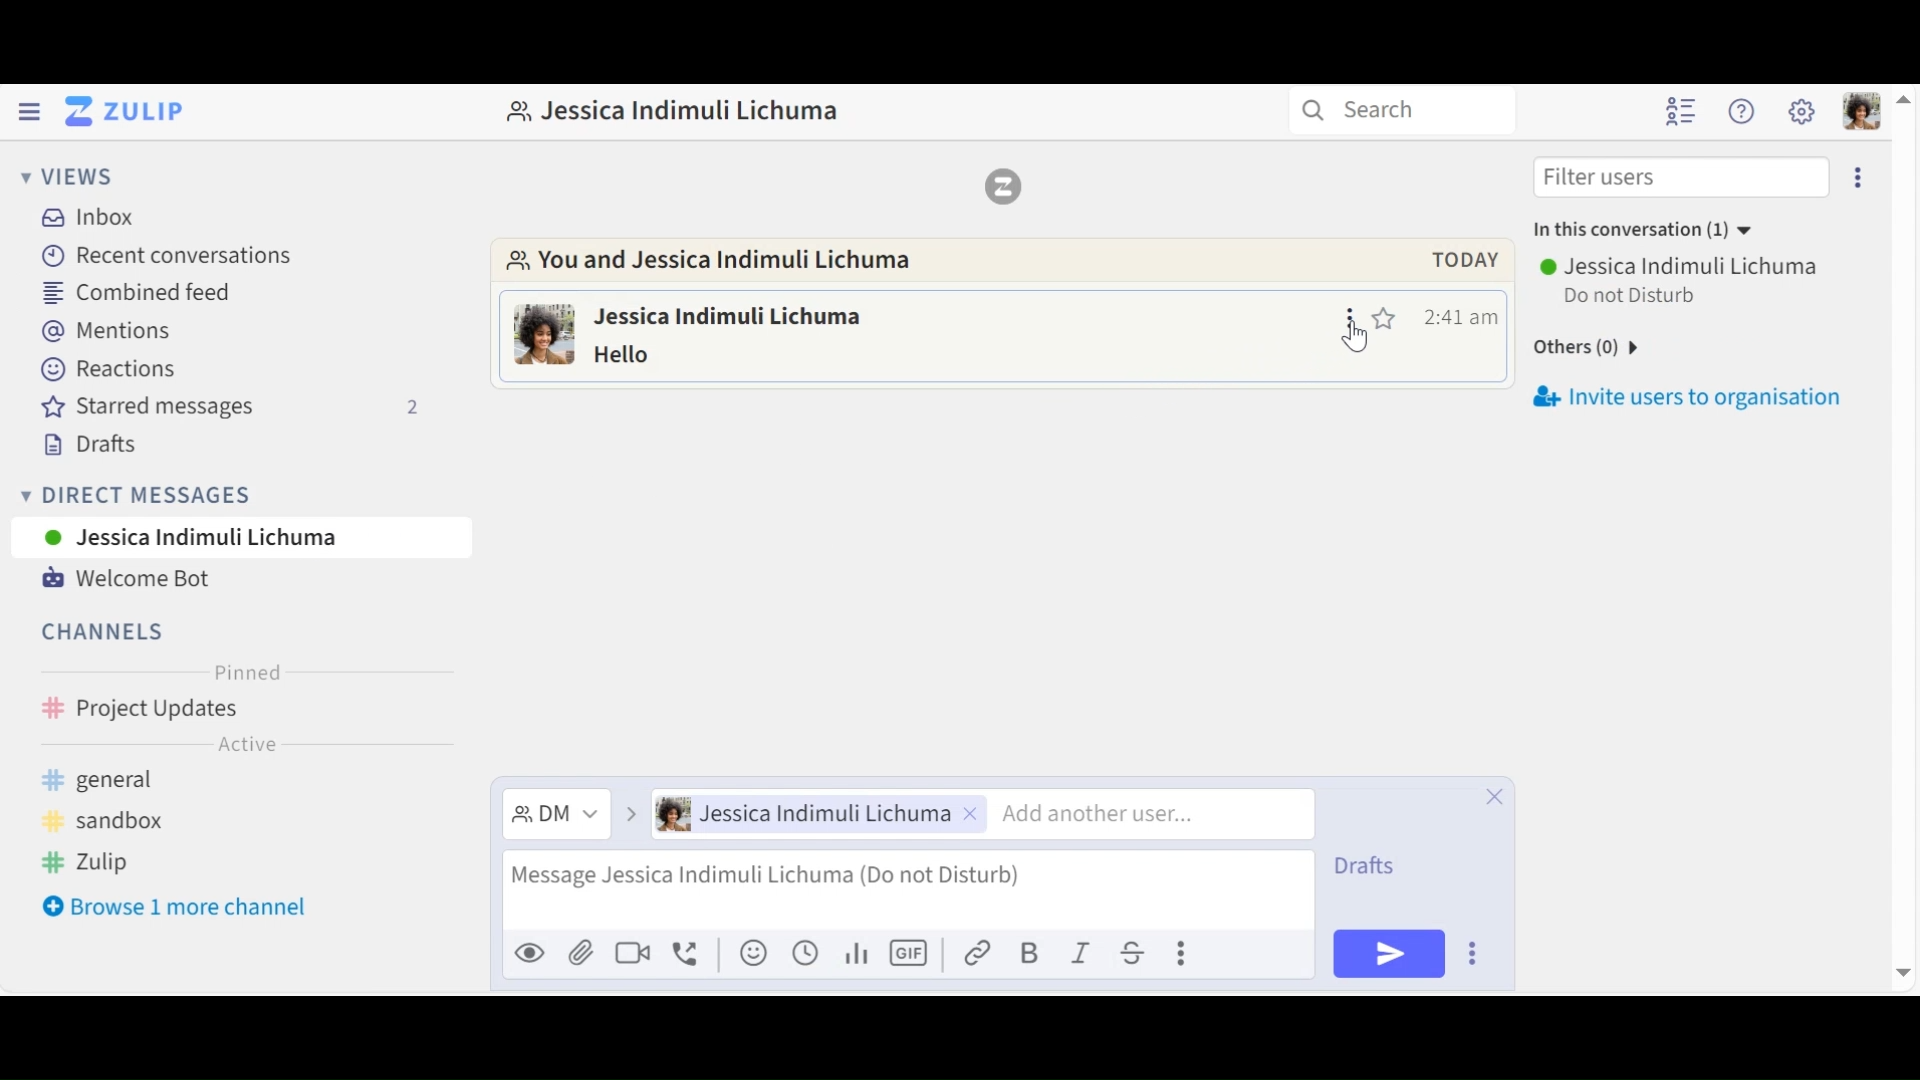  What do you see at coordinates (136, 579) in the screenshot?
I see `` at bounding box center [136, 579].